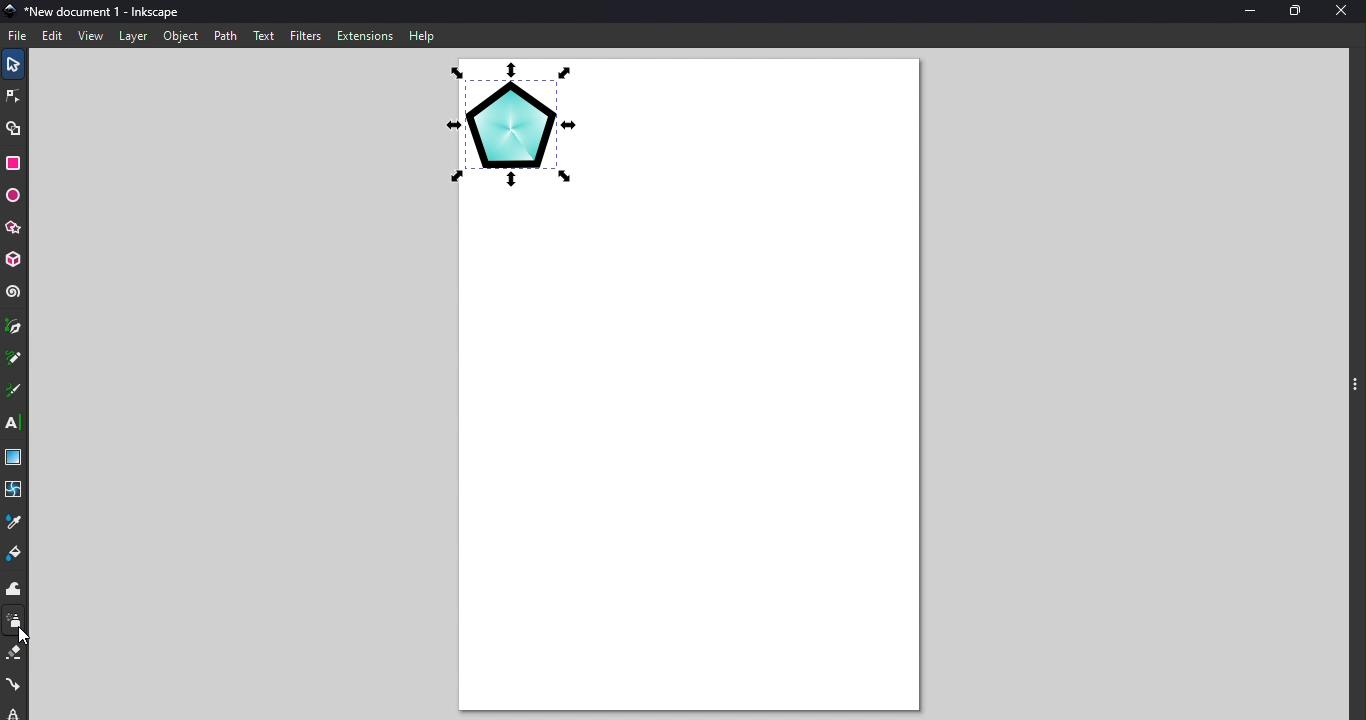 The width and height of the screenshot is (1366, 720). Describe the element at coordinates (1245, 13) in the screenshot. I see `Minimize` at that location.